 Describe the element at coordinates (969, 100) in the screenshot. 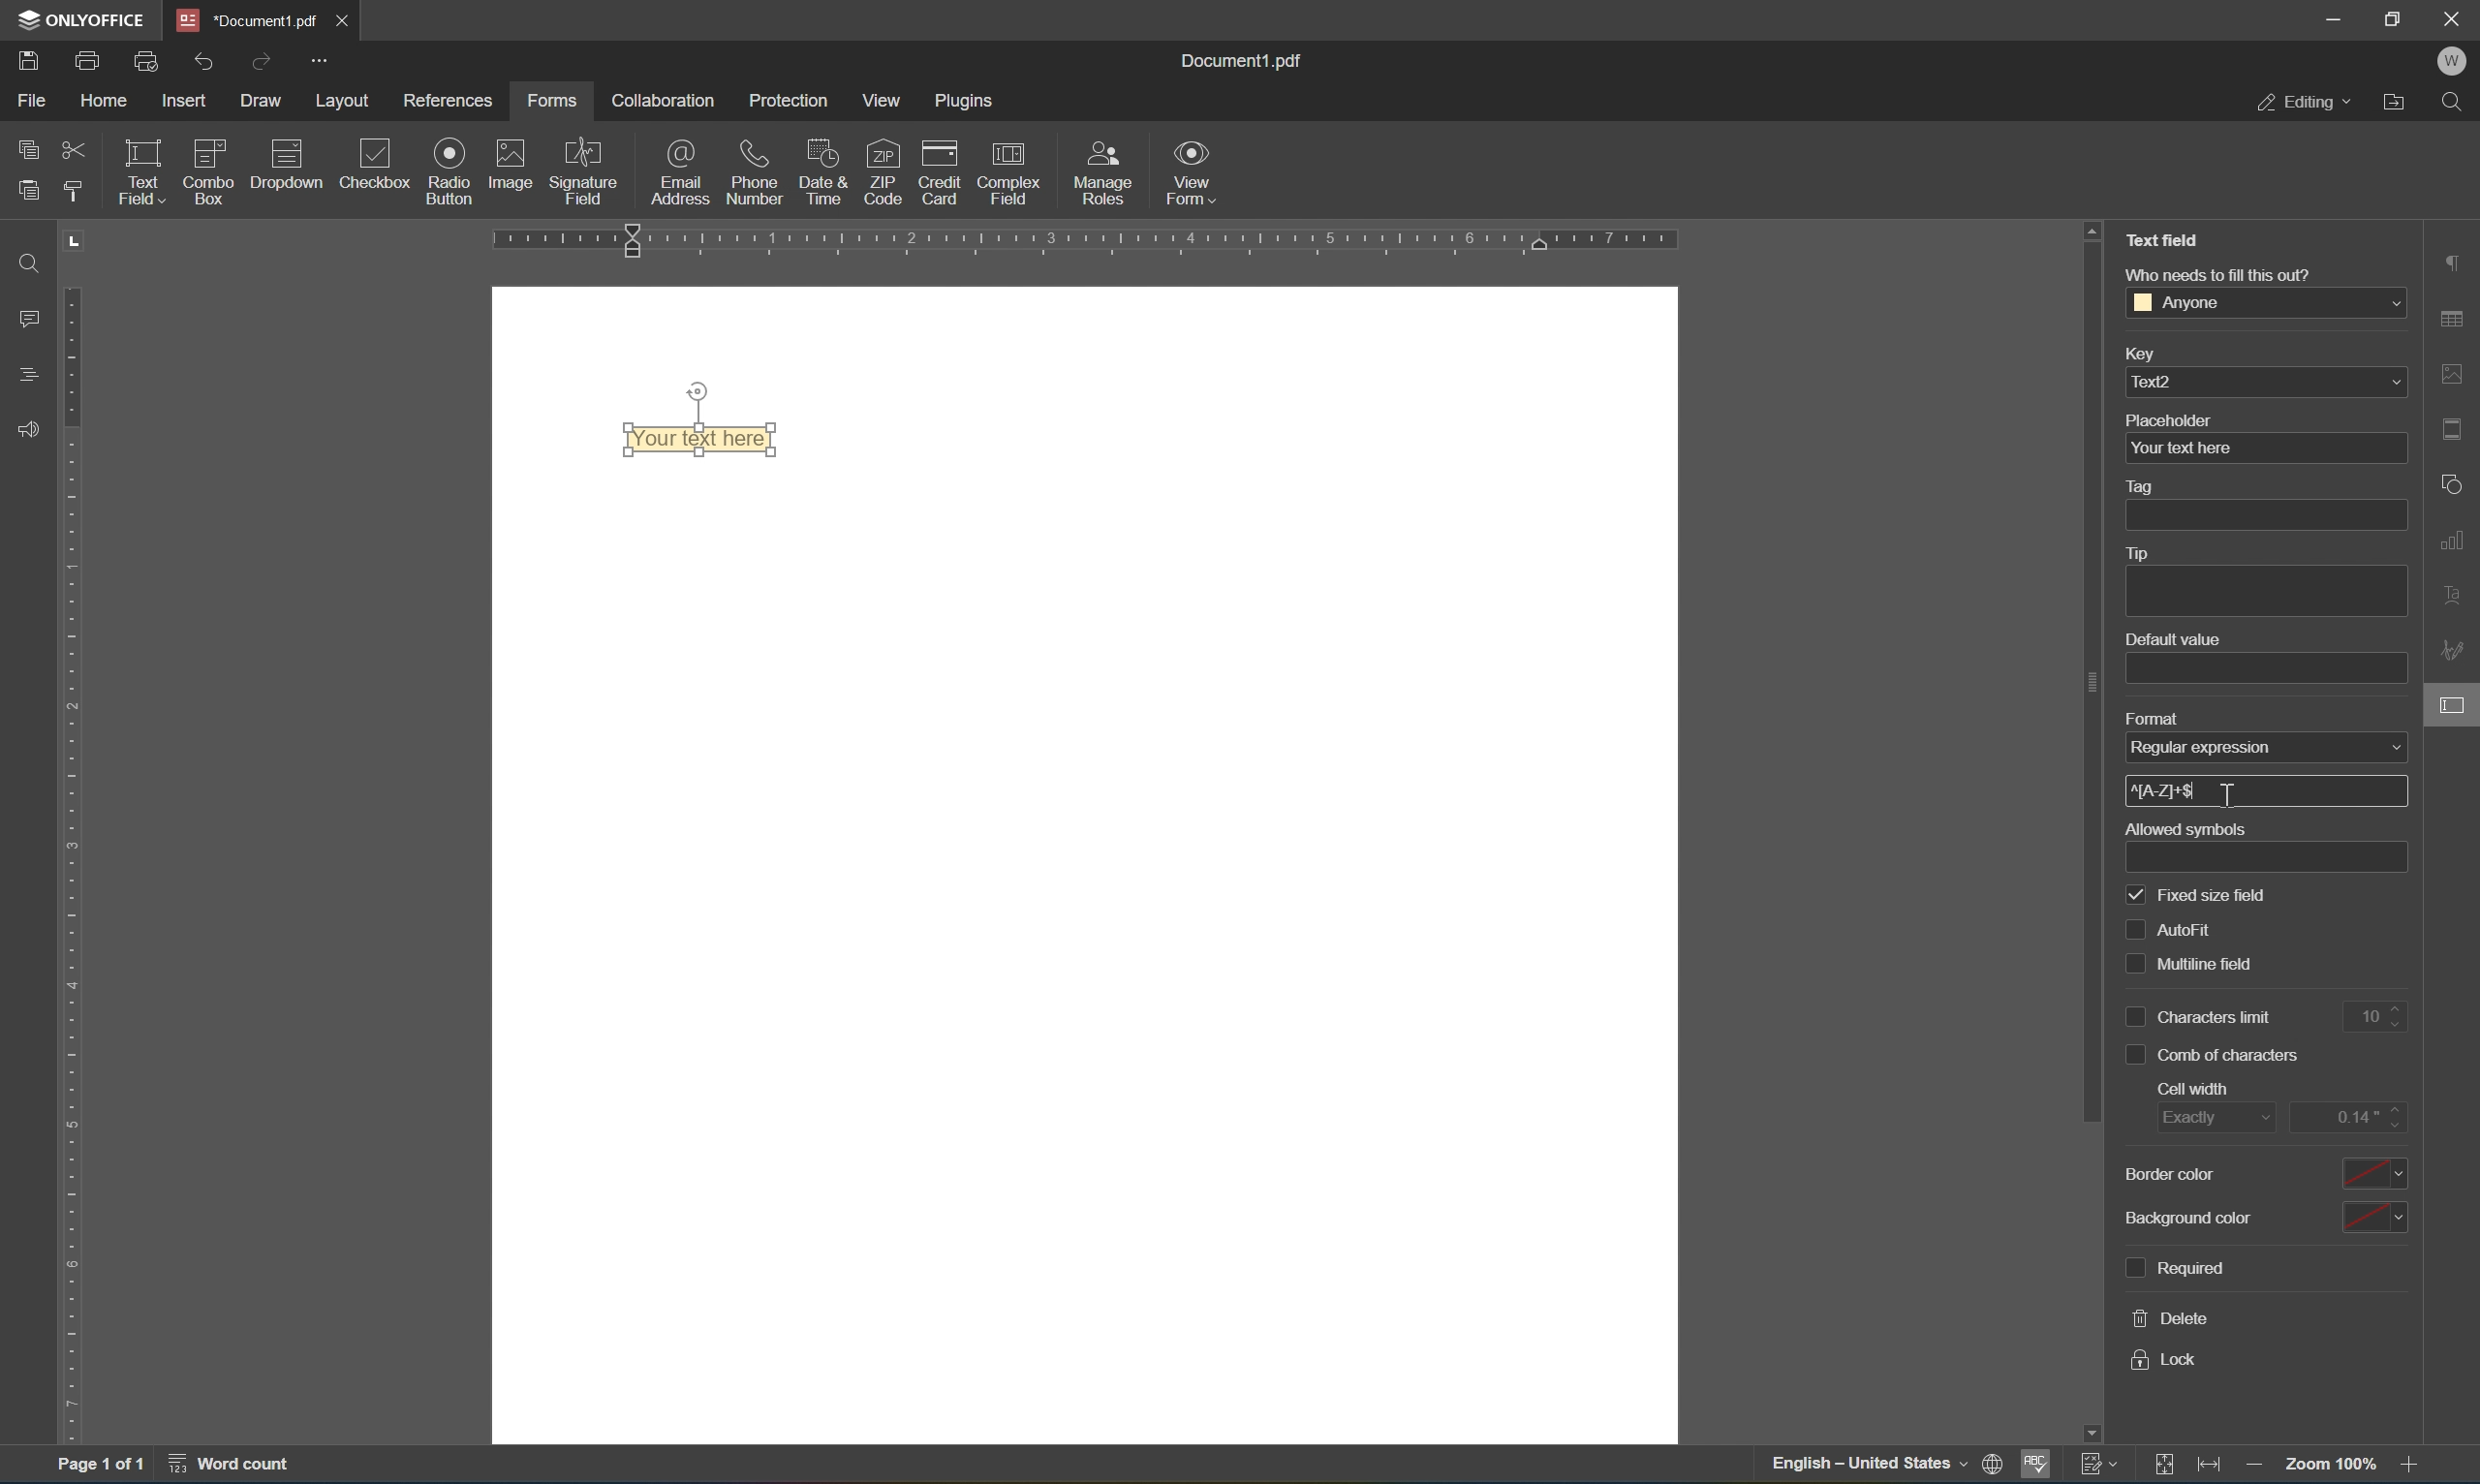

I see `plugins` at that location.